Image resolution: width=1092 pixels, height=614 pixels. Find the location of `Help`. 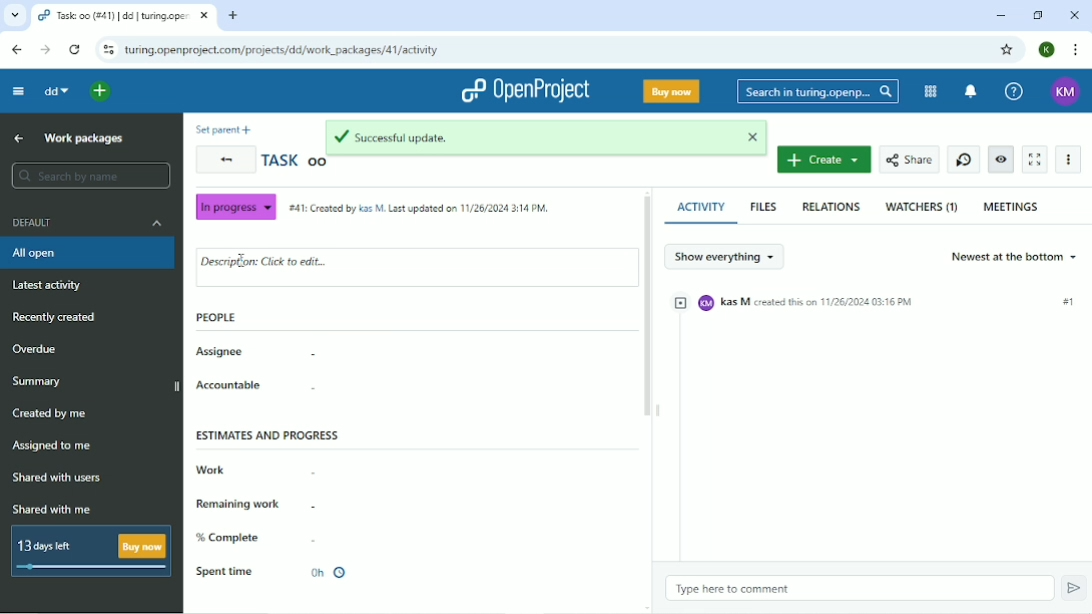

Help is located at coordinates (1013, 90).